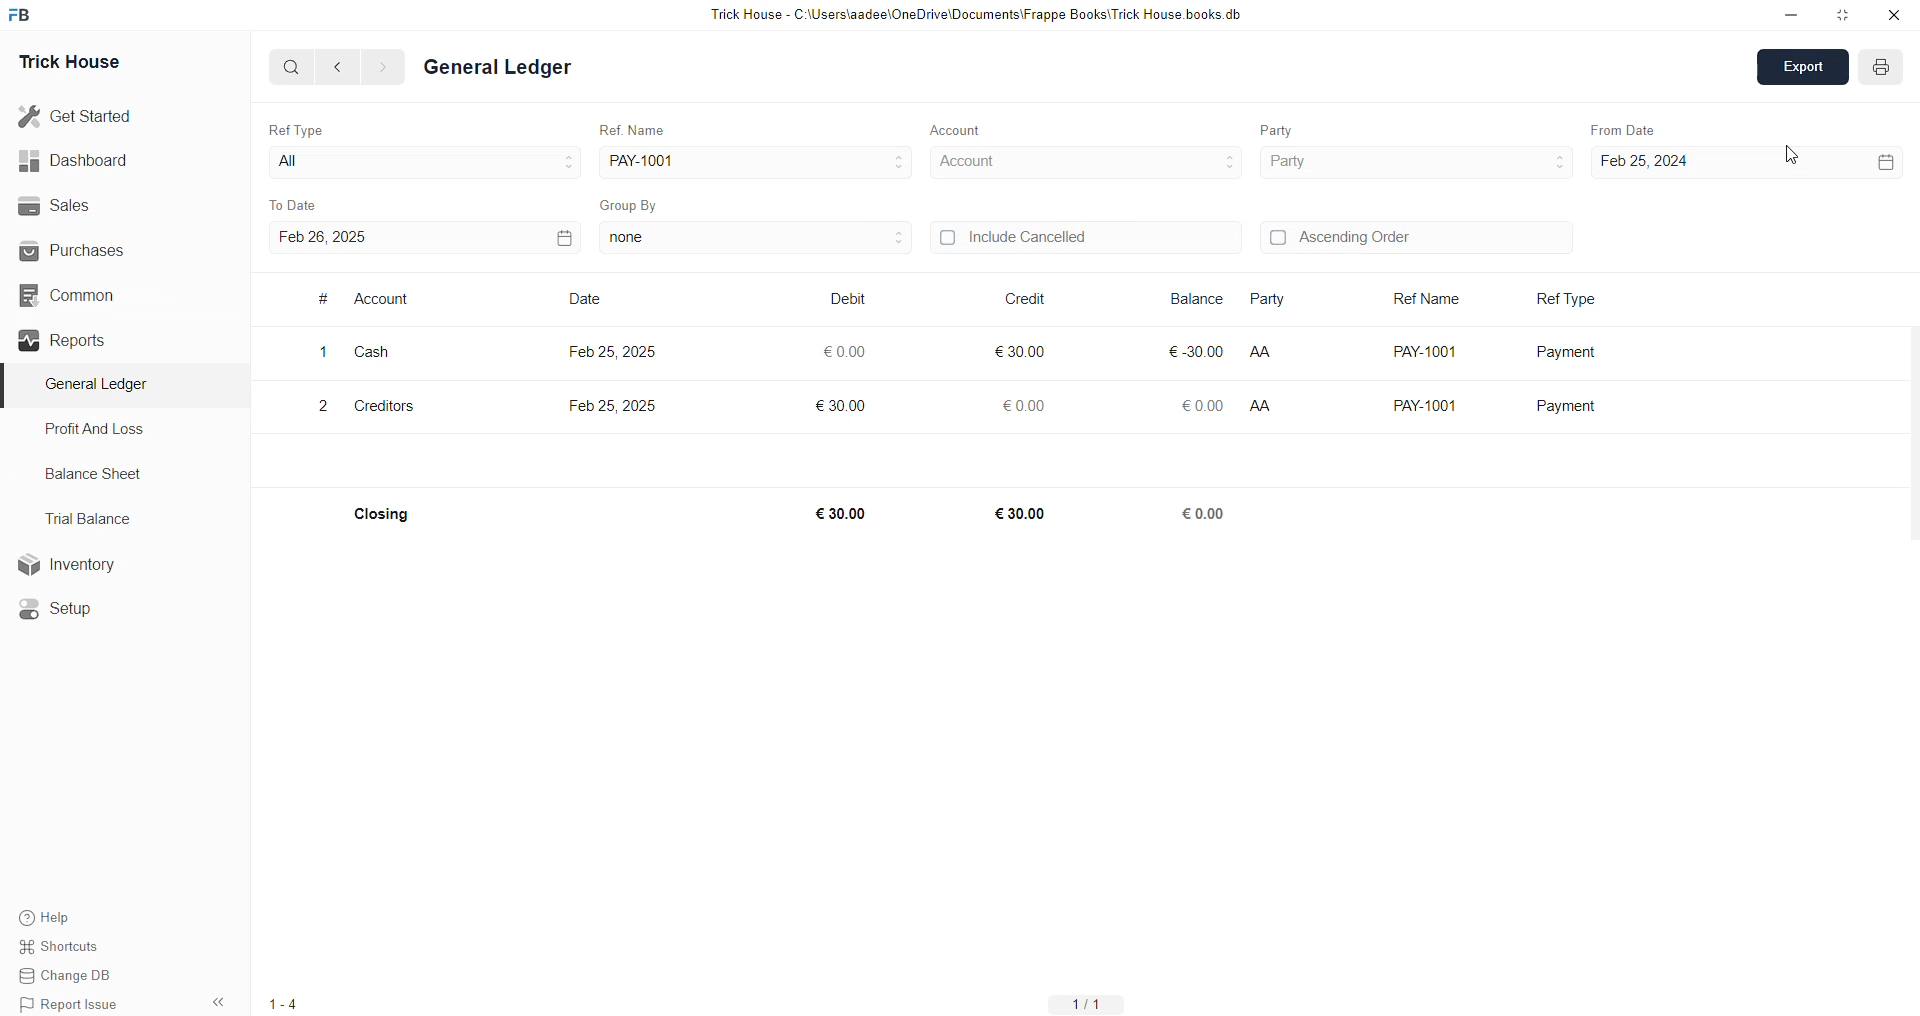  Describe the element at coordinates (1792, 155) in the screenshot. I see `cursor` at that location.